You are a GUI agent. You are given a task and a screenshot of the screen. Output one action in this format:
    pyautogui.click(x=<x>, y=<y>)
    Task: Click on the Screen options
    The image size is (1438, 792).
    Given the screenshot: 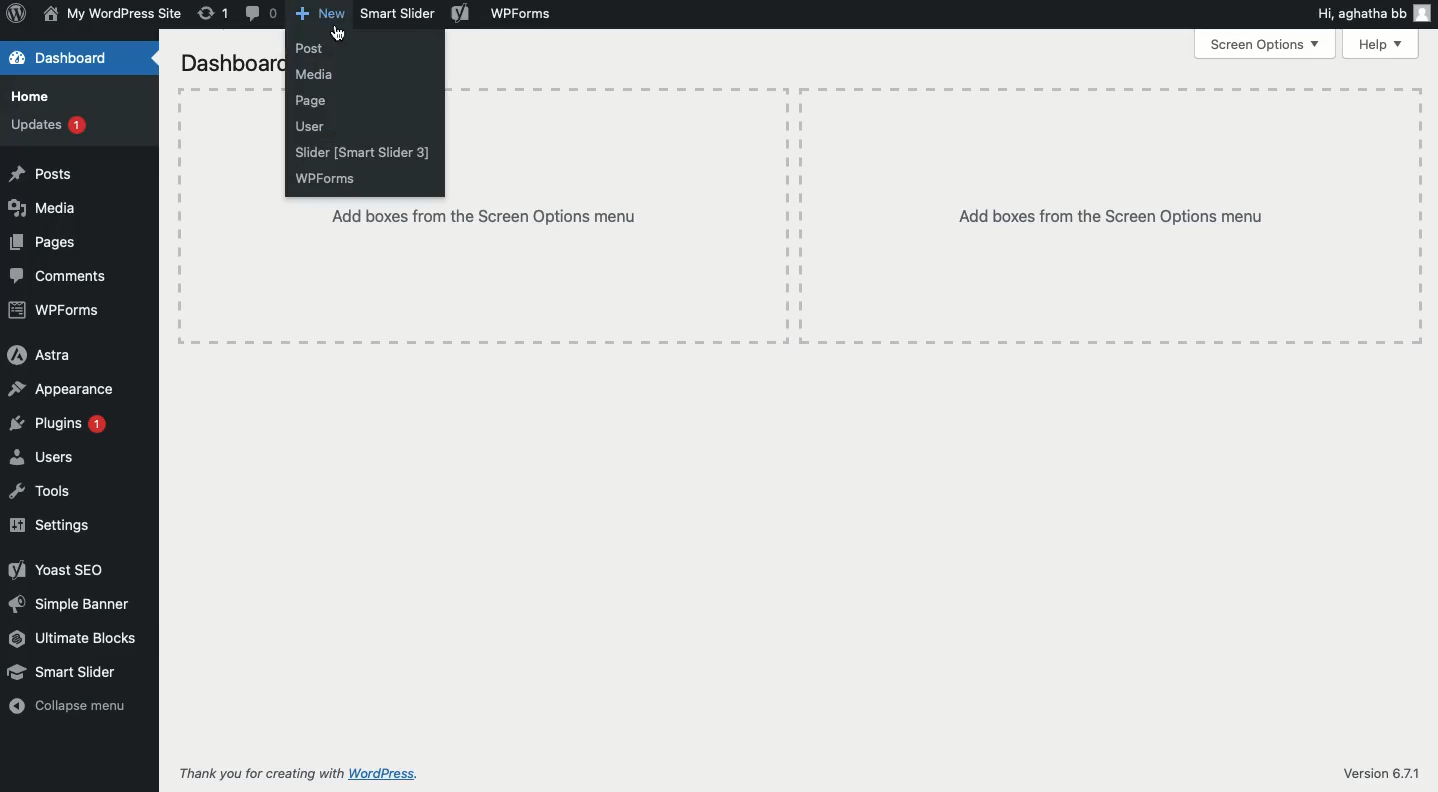 What is the action you would take?
    pyautogui.click(x=1264, y=44)
    